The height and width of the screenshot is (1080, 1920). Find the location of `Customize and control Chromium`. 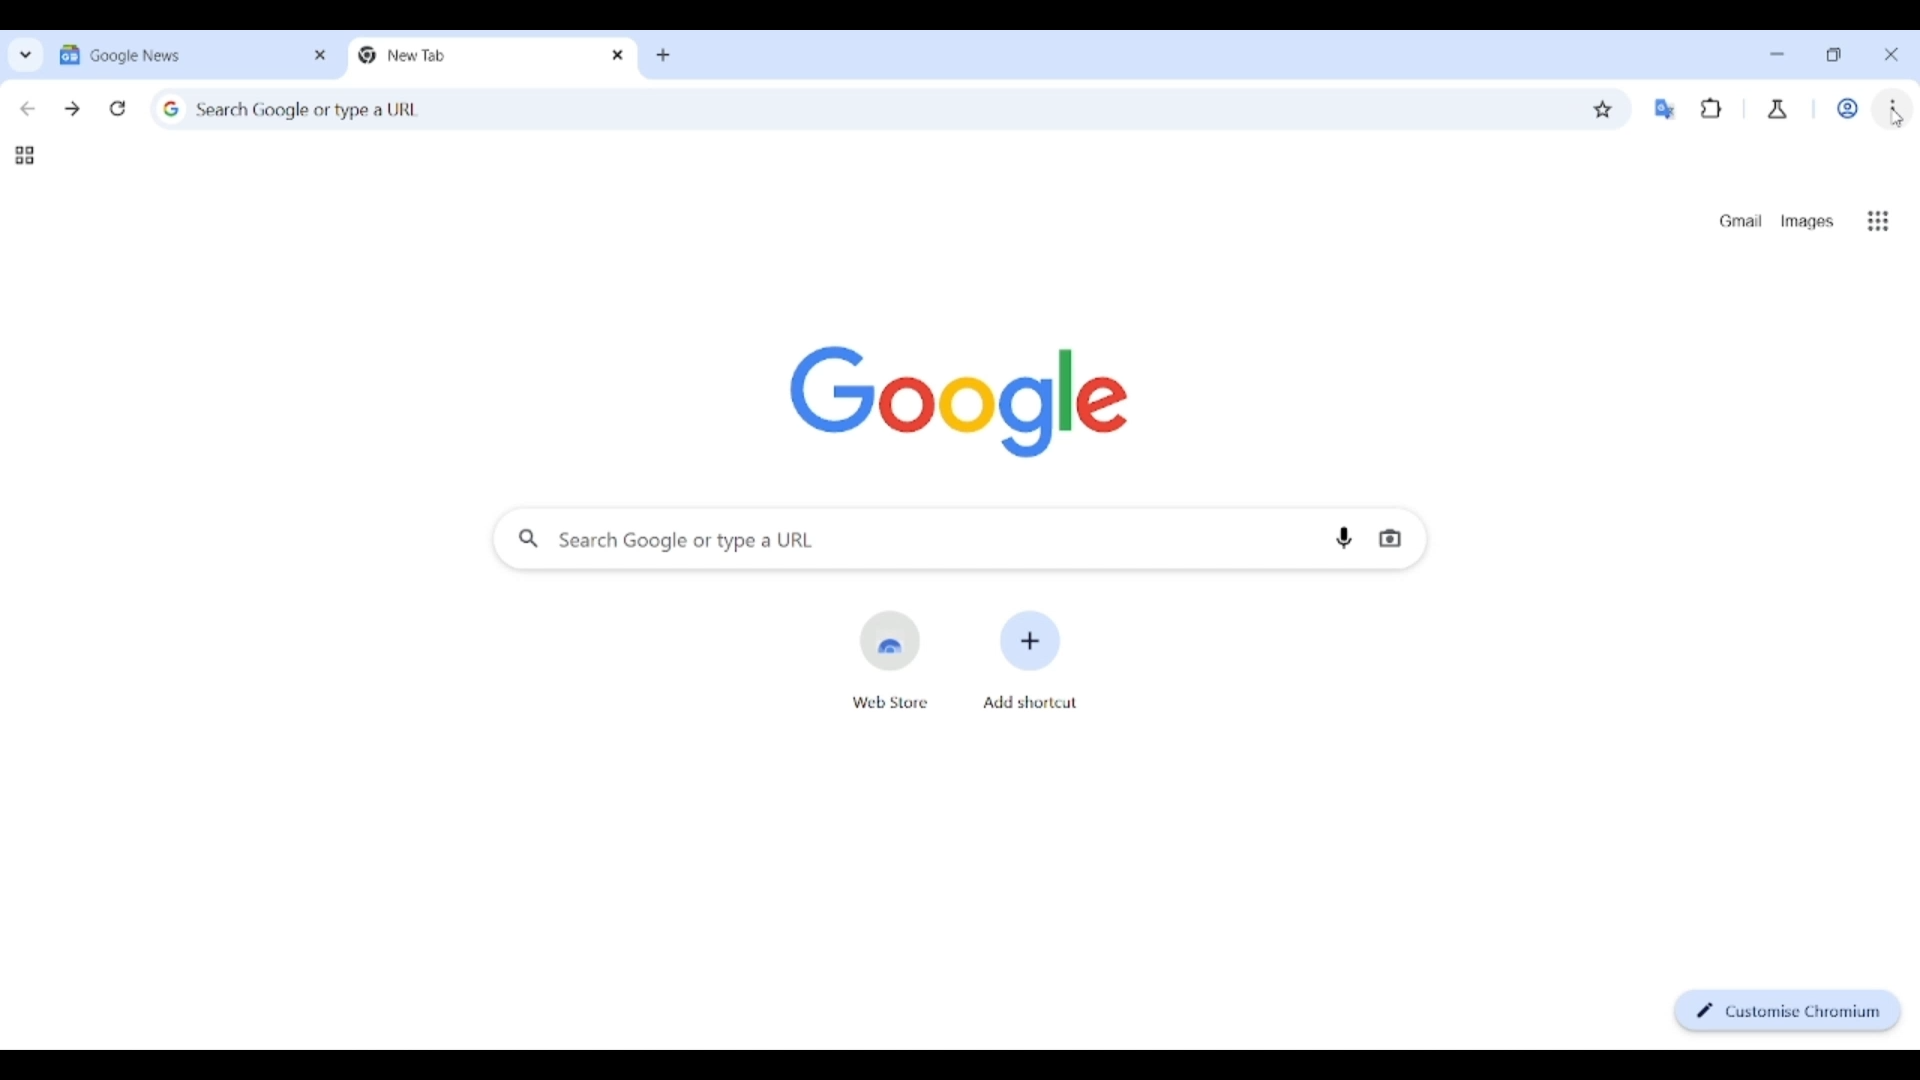

Customize and control Chromium is located at coordinates (1892, 108).